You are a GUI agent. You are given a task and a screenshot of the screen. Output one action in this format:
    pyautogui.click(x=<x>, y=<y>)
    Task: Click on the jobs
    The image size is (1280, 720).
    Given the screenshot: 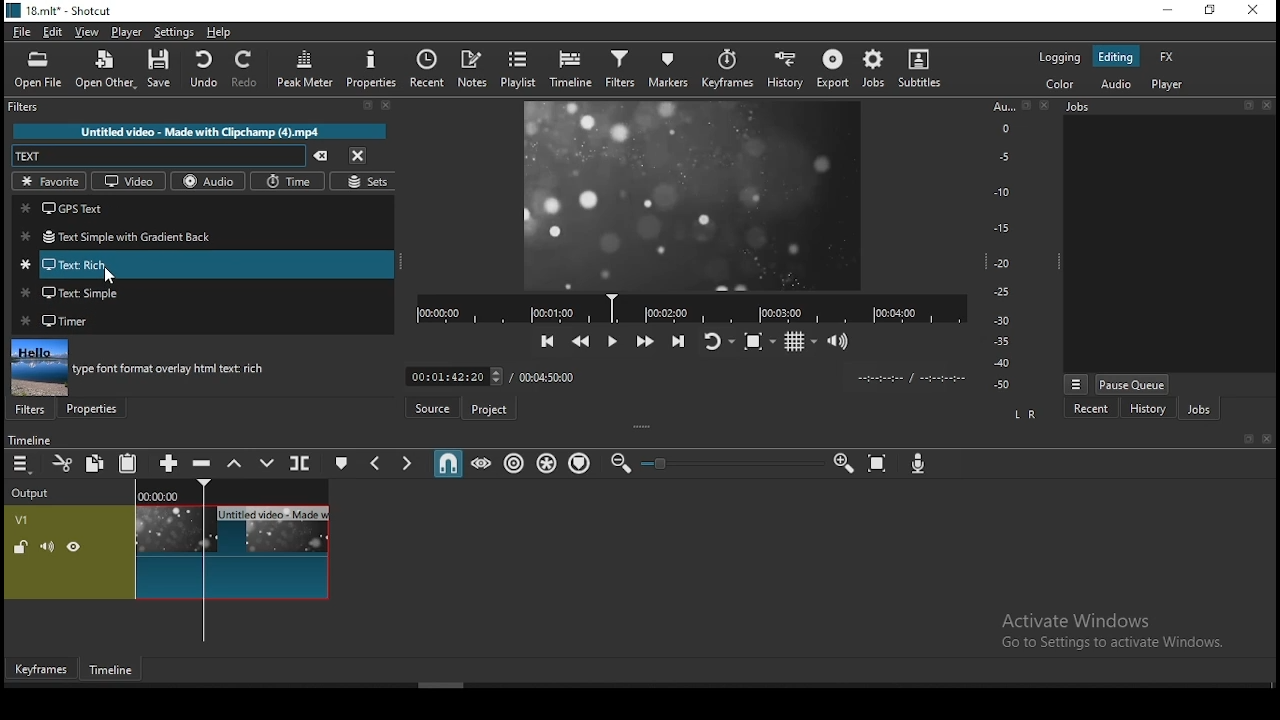 What is the action you would take?
    pyautogui.click(x=1198, y=408)
    